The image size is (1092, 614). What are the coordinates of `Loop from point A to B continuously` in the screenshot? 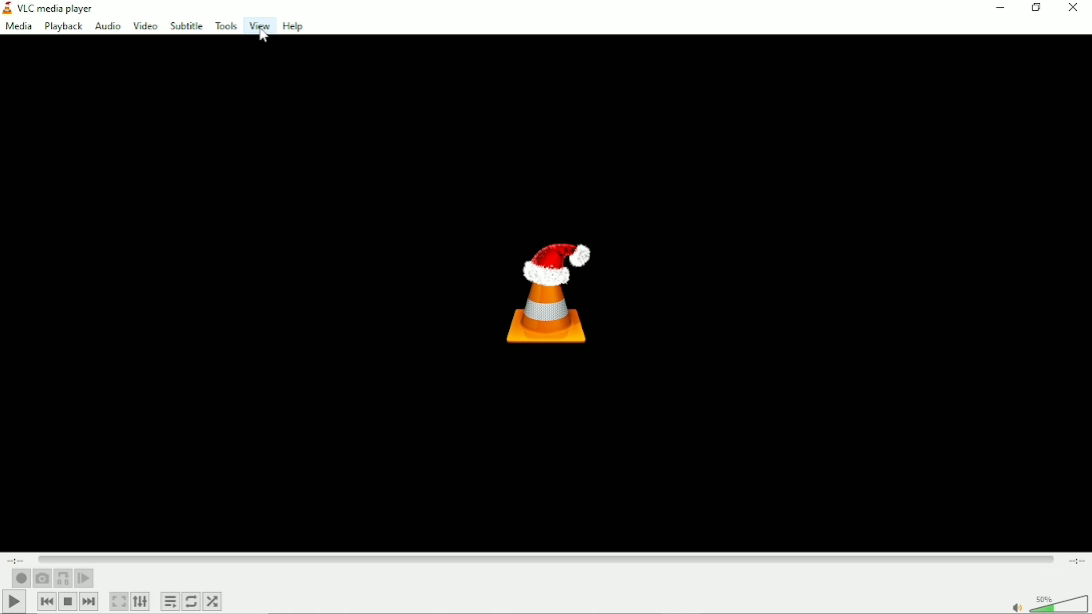 It's located at (62, 579).